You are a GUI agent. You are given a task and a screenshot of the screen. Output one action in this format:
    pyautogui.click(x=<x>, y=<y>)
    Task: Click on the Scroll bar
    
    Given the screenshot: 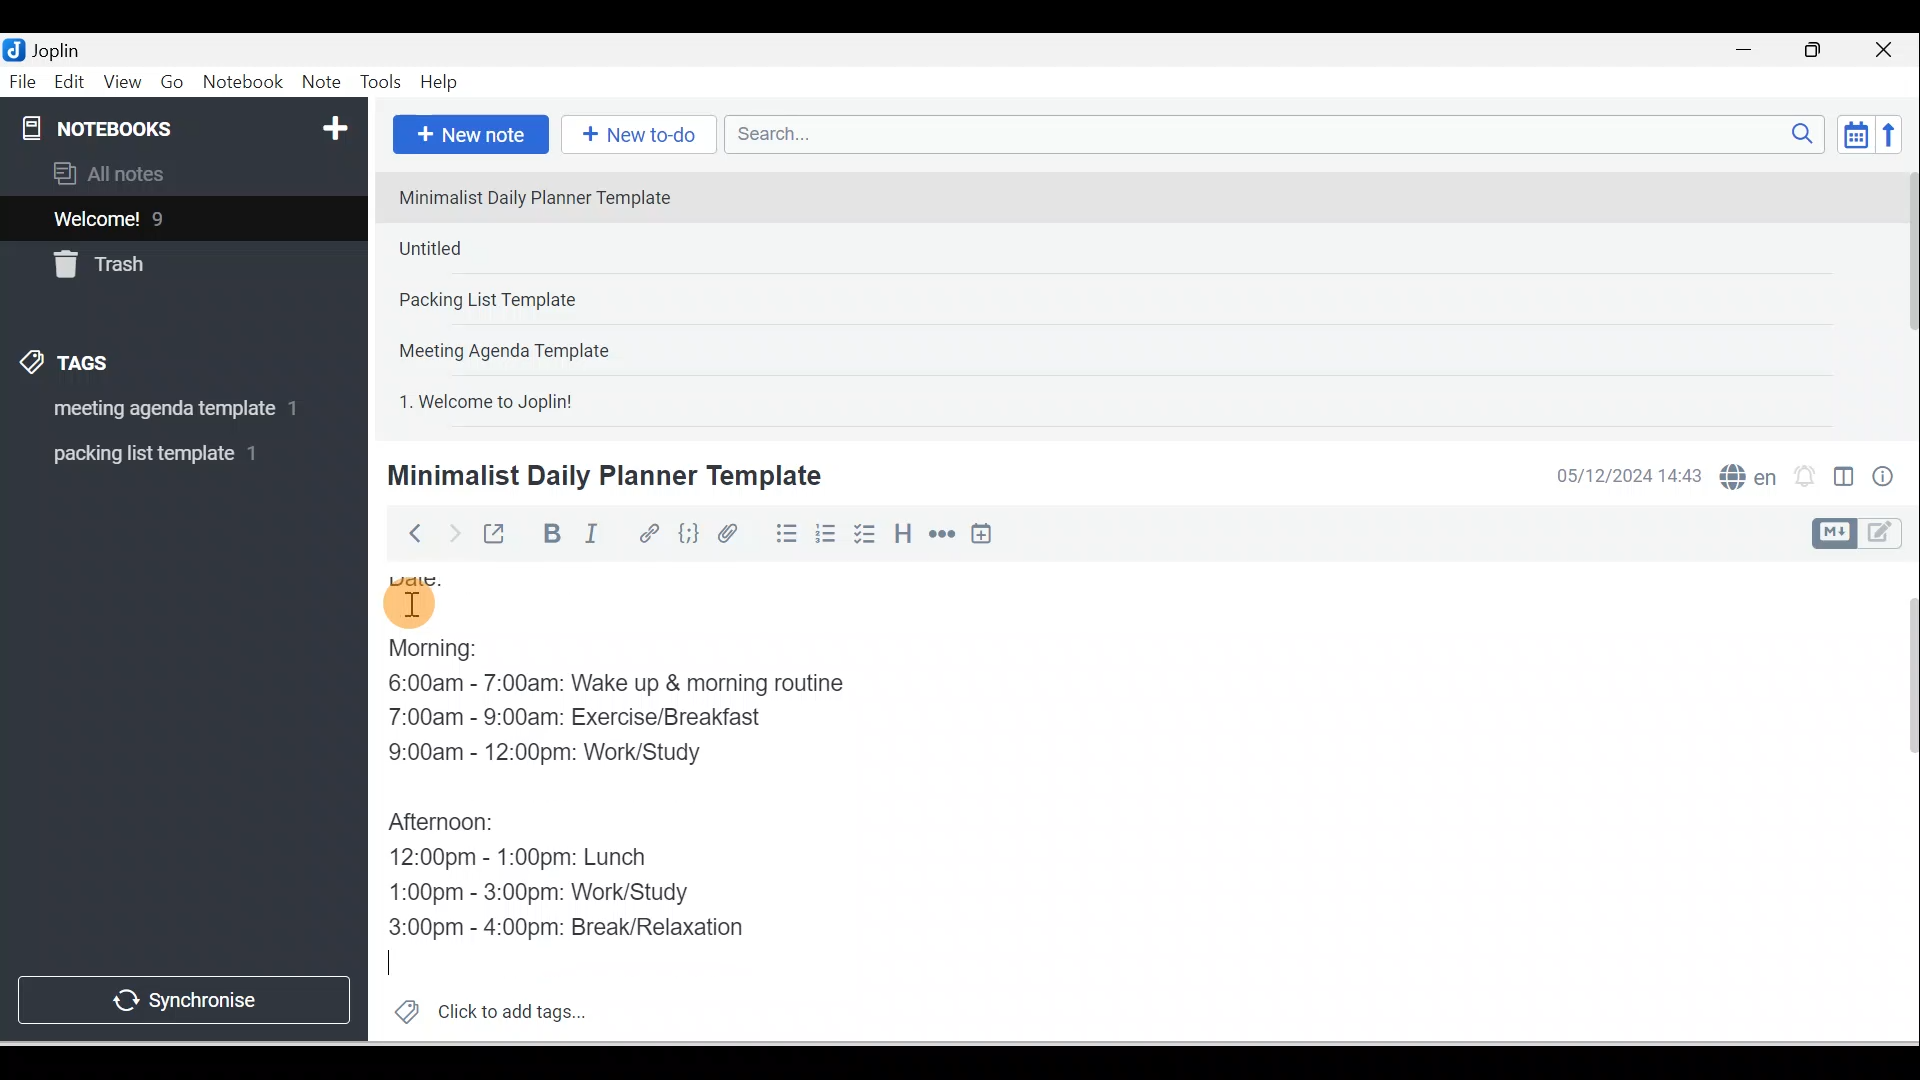 What is the action you would take?
    pyautogui.click(x=1904, y=296)
    